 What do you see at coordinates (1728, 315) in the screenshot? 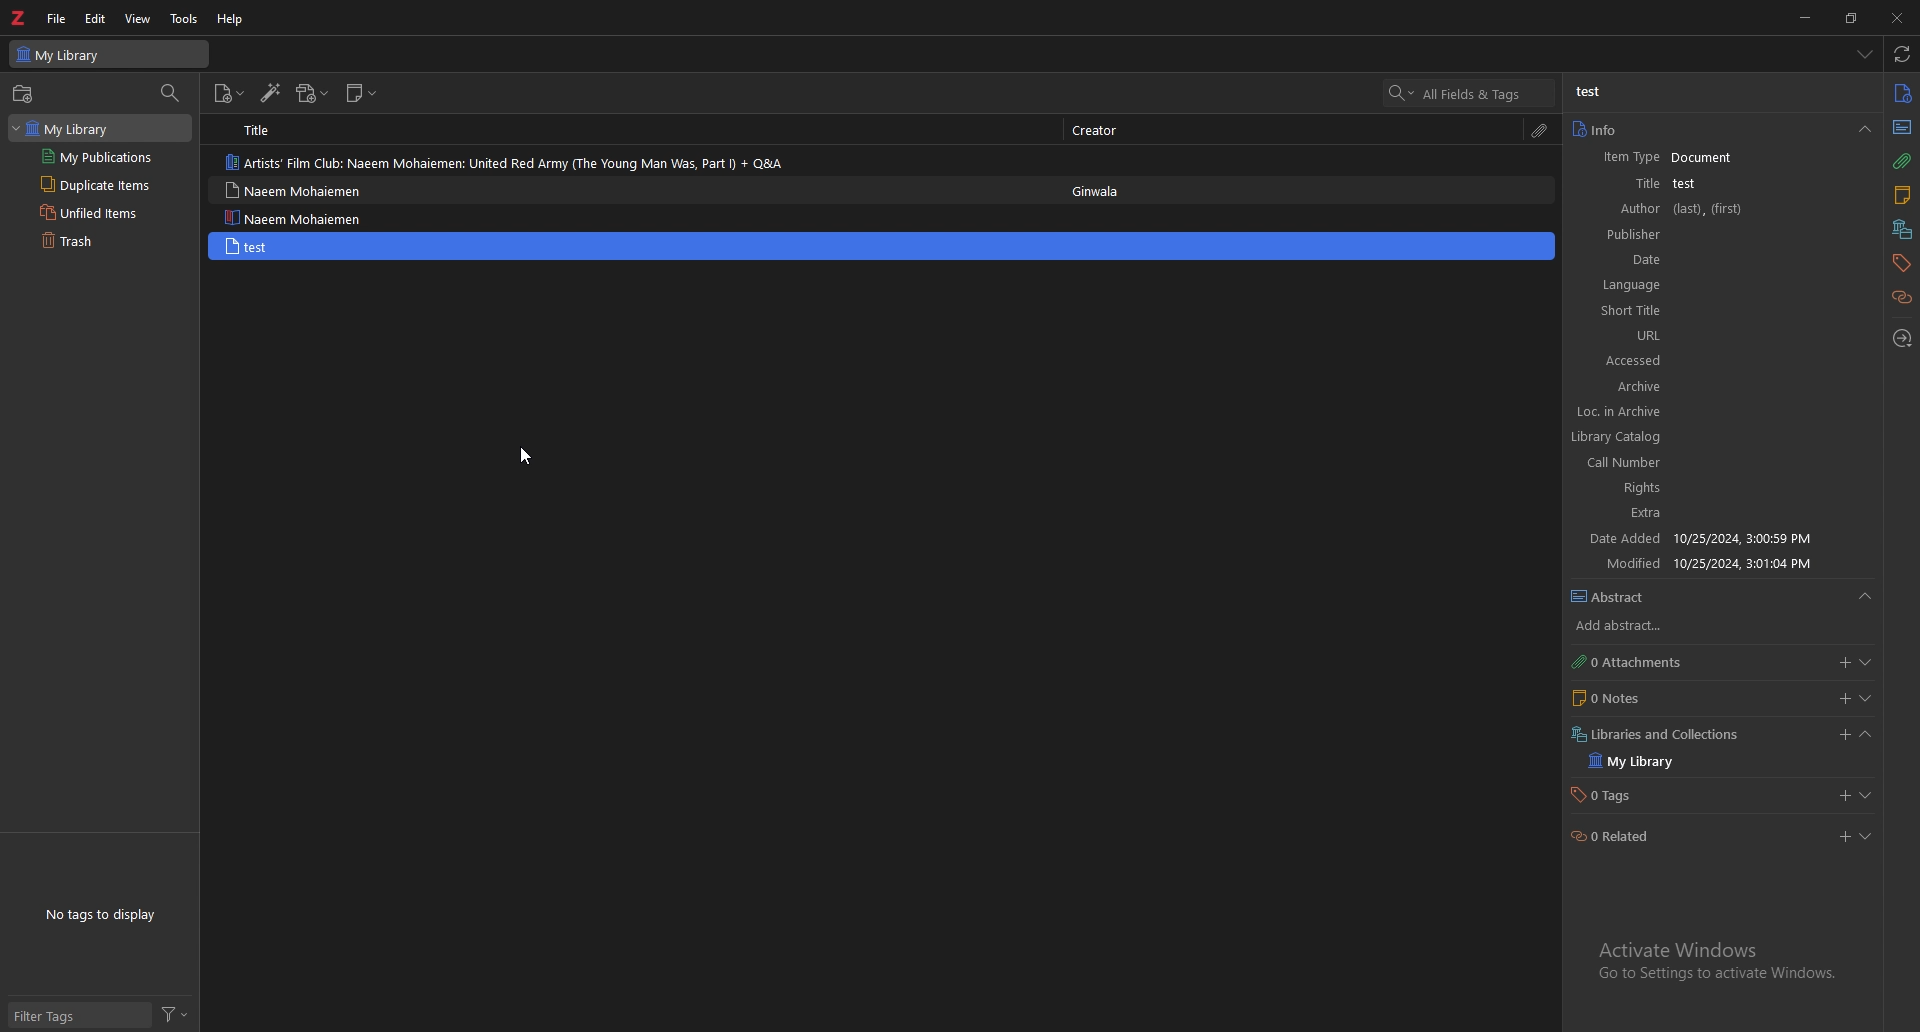
I see `short title input` at bounding box center [1728, 315].